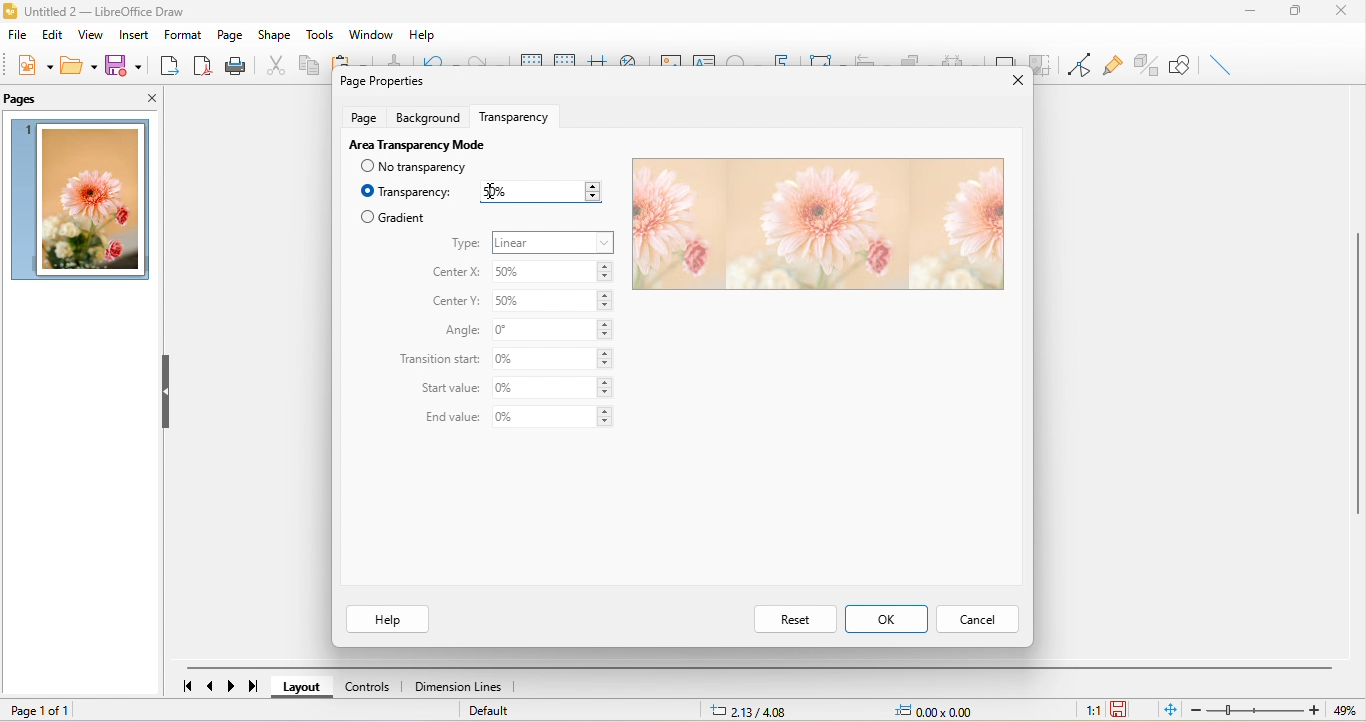 The image size is (1366, 722). Describe the element at coordinates (54, 34) in the screenshot. I see `edit` at that location.